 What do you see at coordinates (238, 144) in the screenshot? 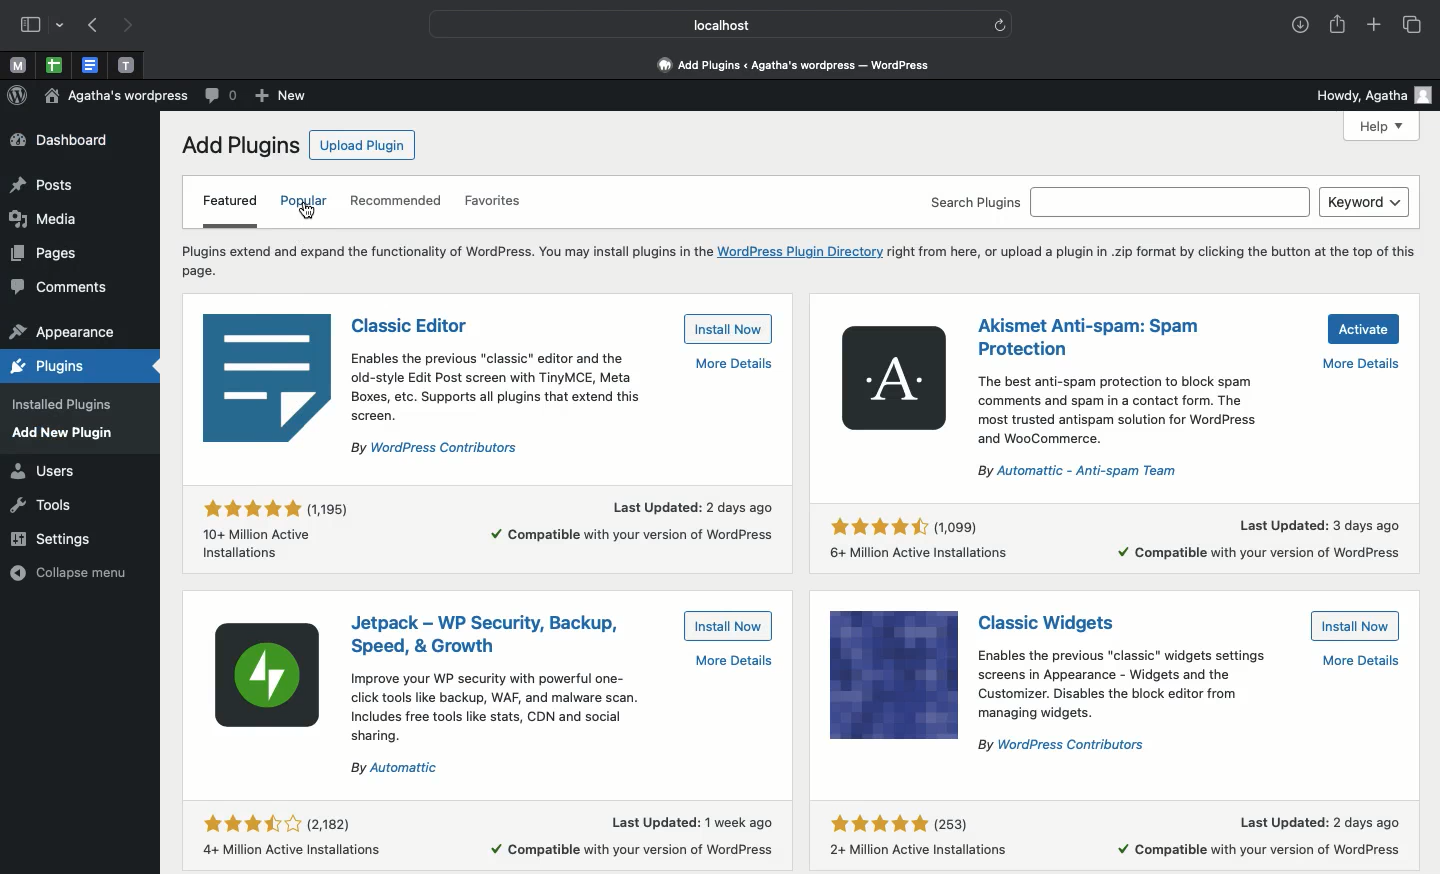
I see `Add plugins` at bounding box center [238, 144].